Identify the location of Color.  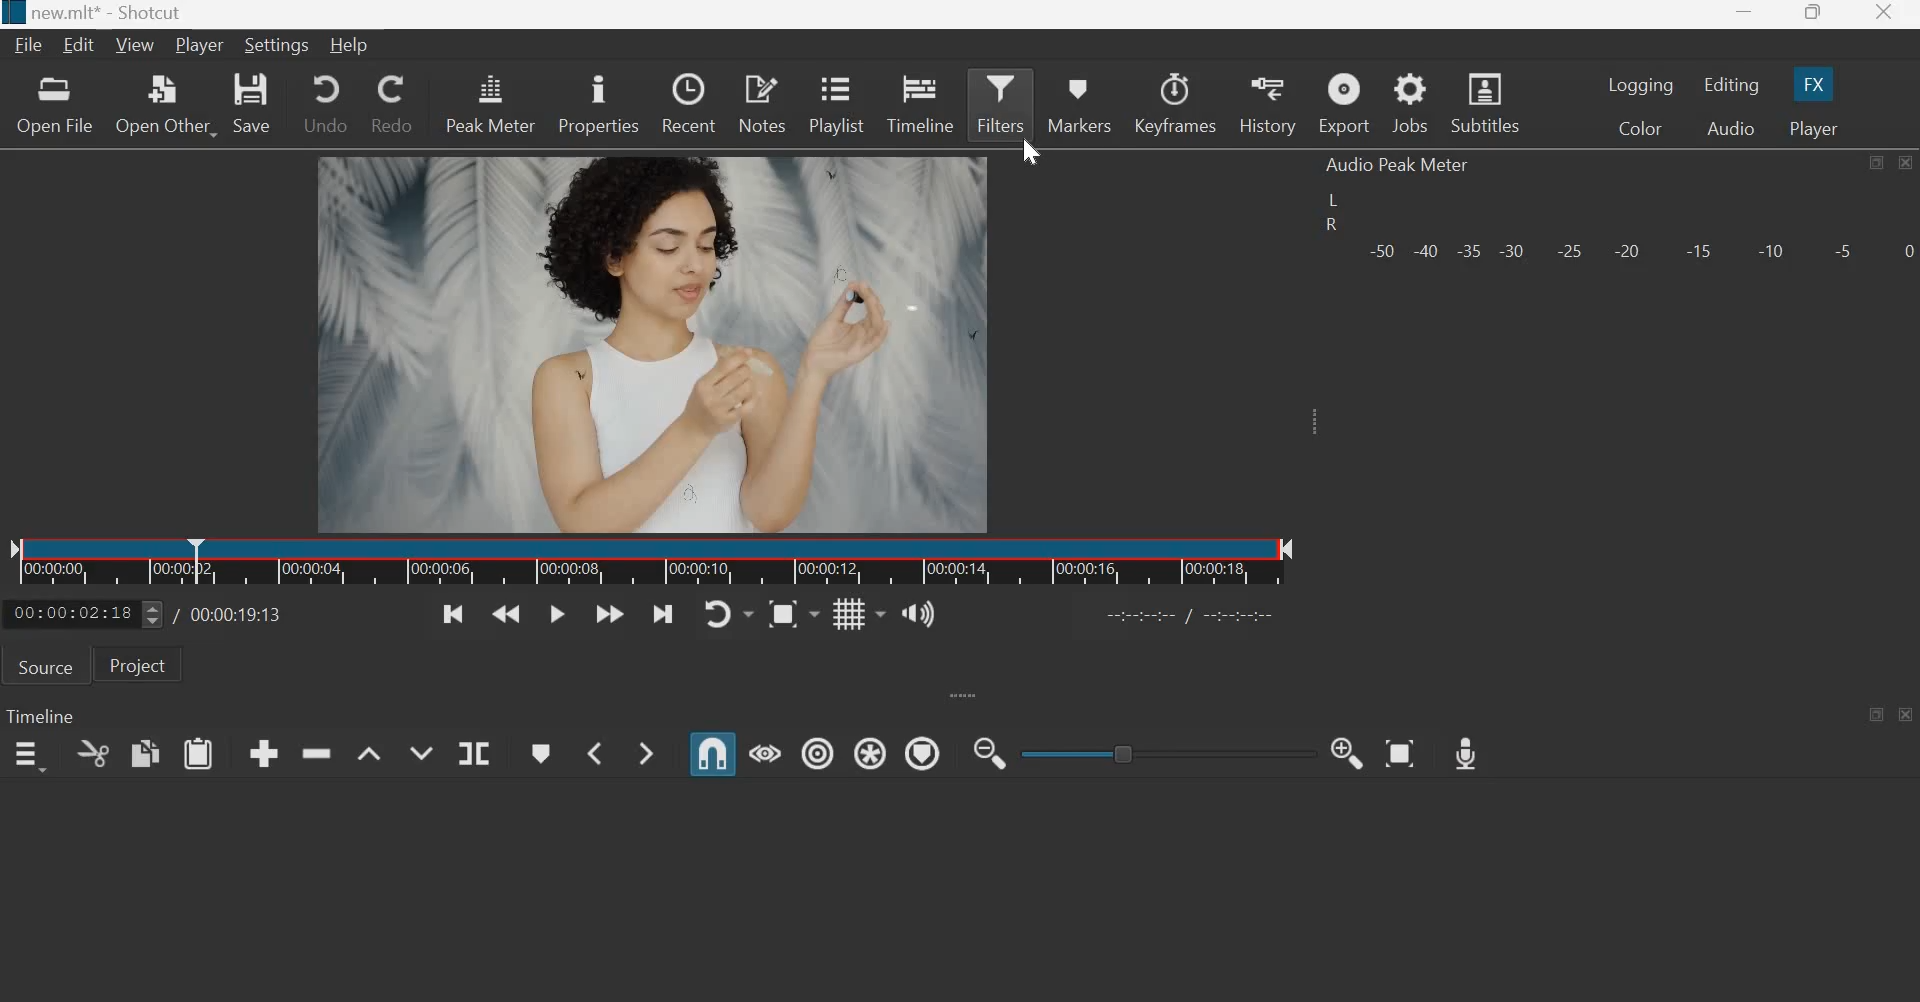
(1639, 128).